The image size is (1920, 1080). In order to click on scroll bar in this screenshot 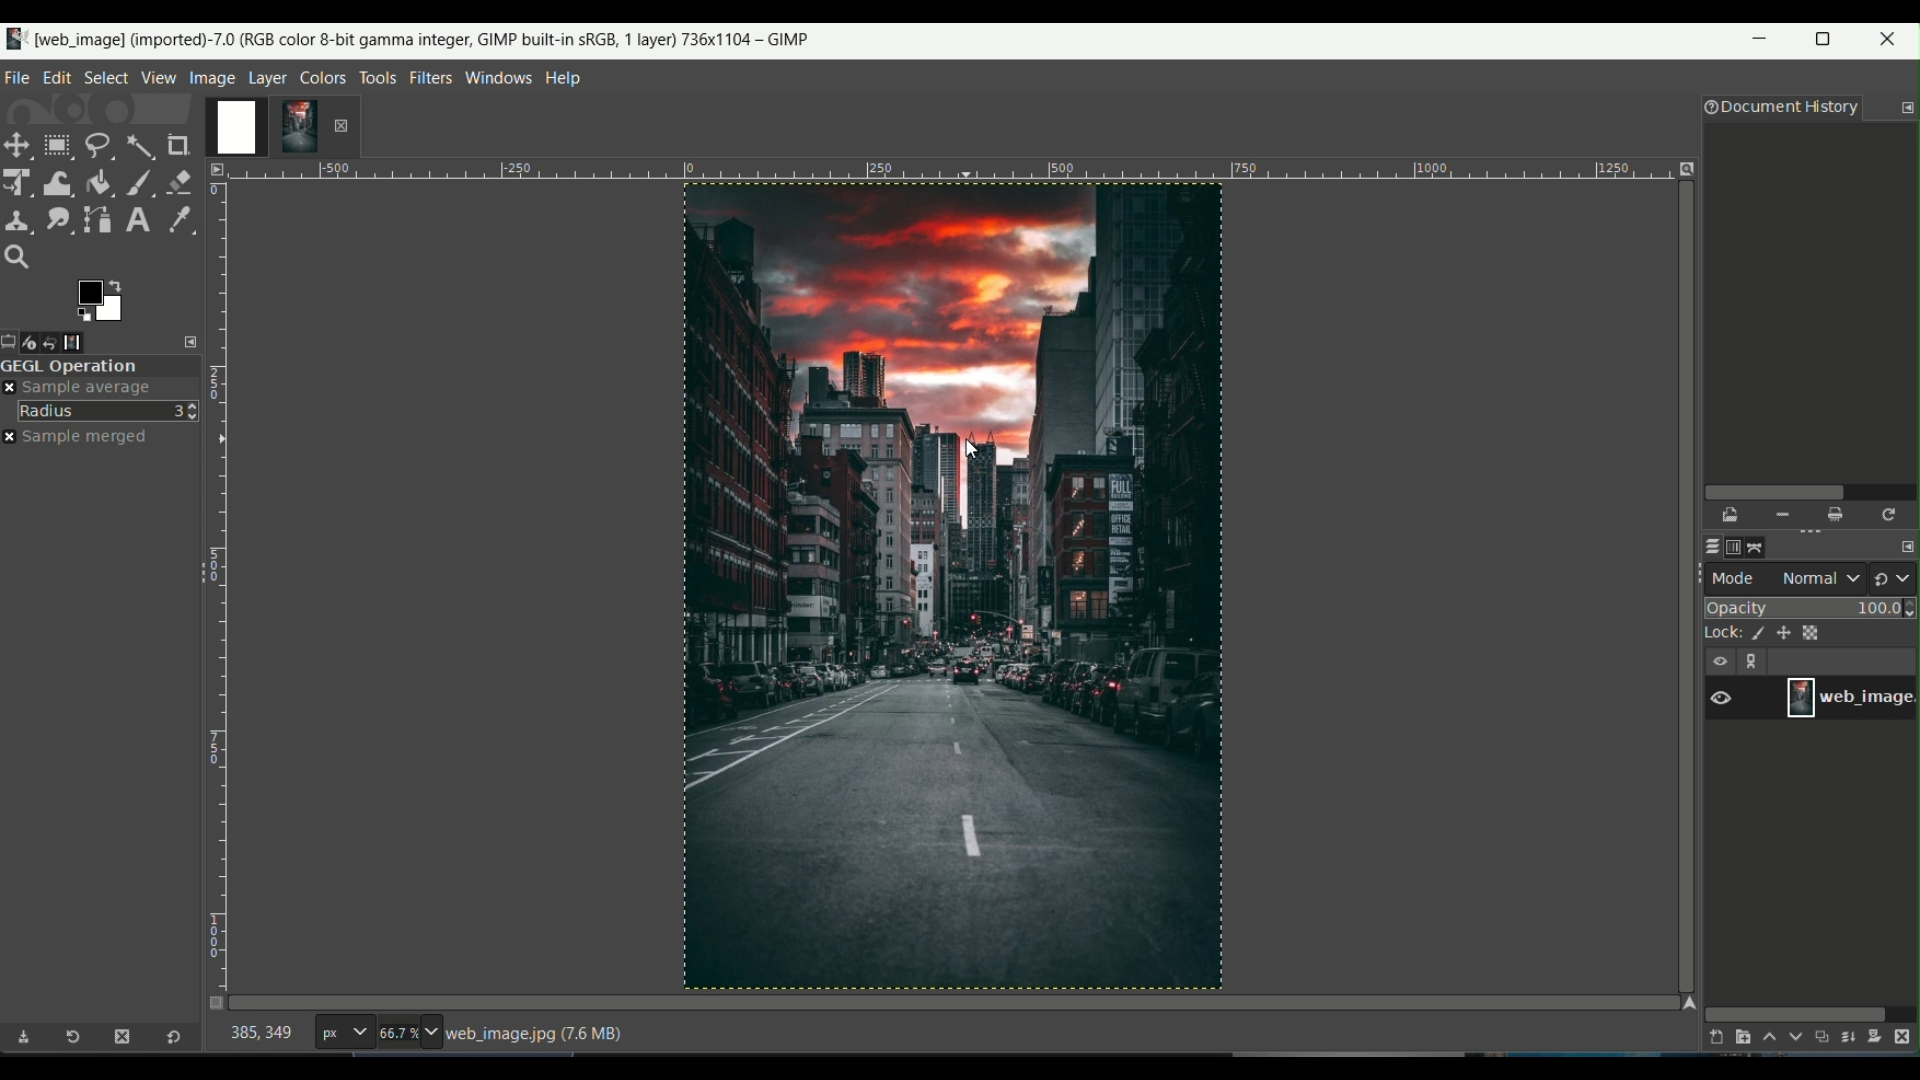, I will do `click(1807, 490)`.